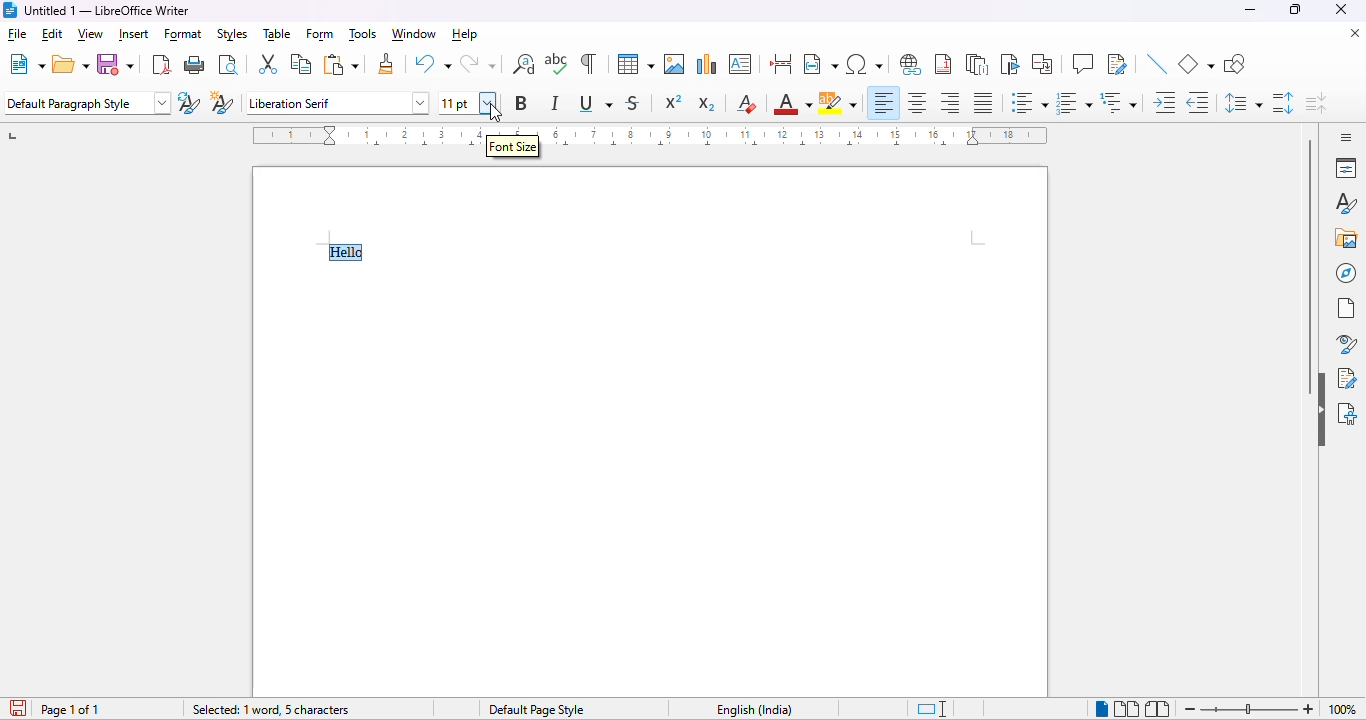 The width and height of the screenshot is (1366, 720). Describe the element at coordinates (746, 105) in the screenshot. I see `clear direct formatting` at that location.